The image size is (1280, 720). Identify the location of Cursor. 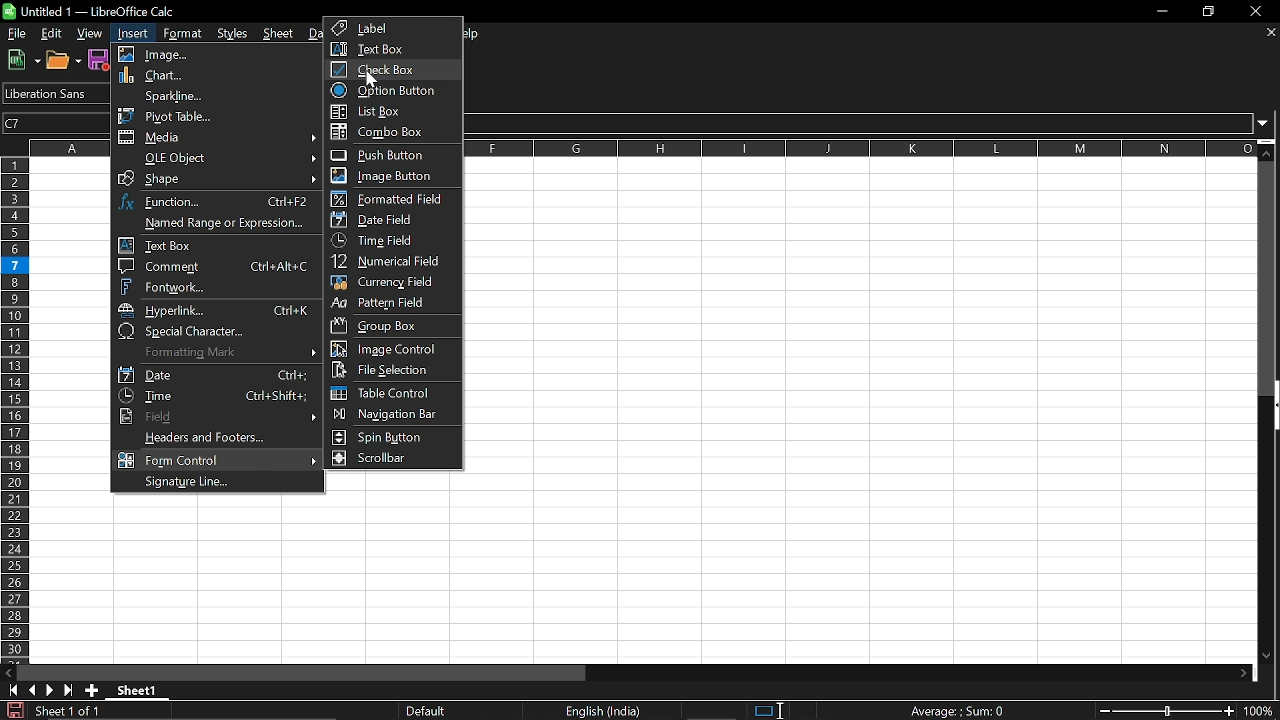
(372, 78).